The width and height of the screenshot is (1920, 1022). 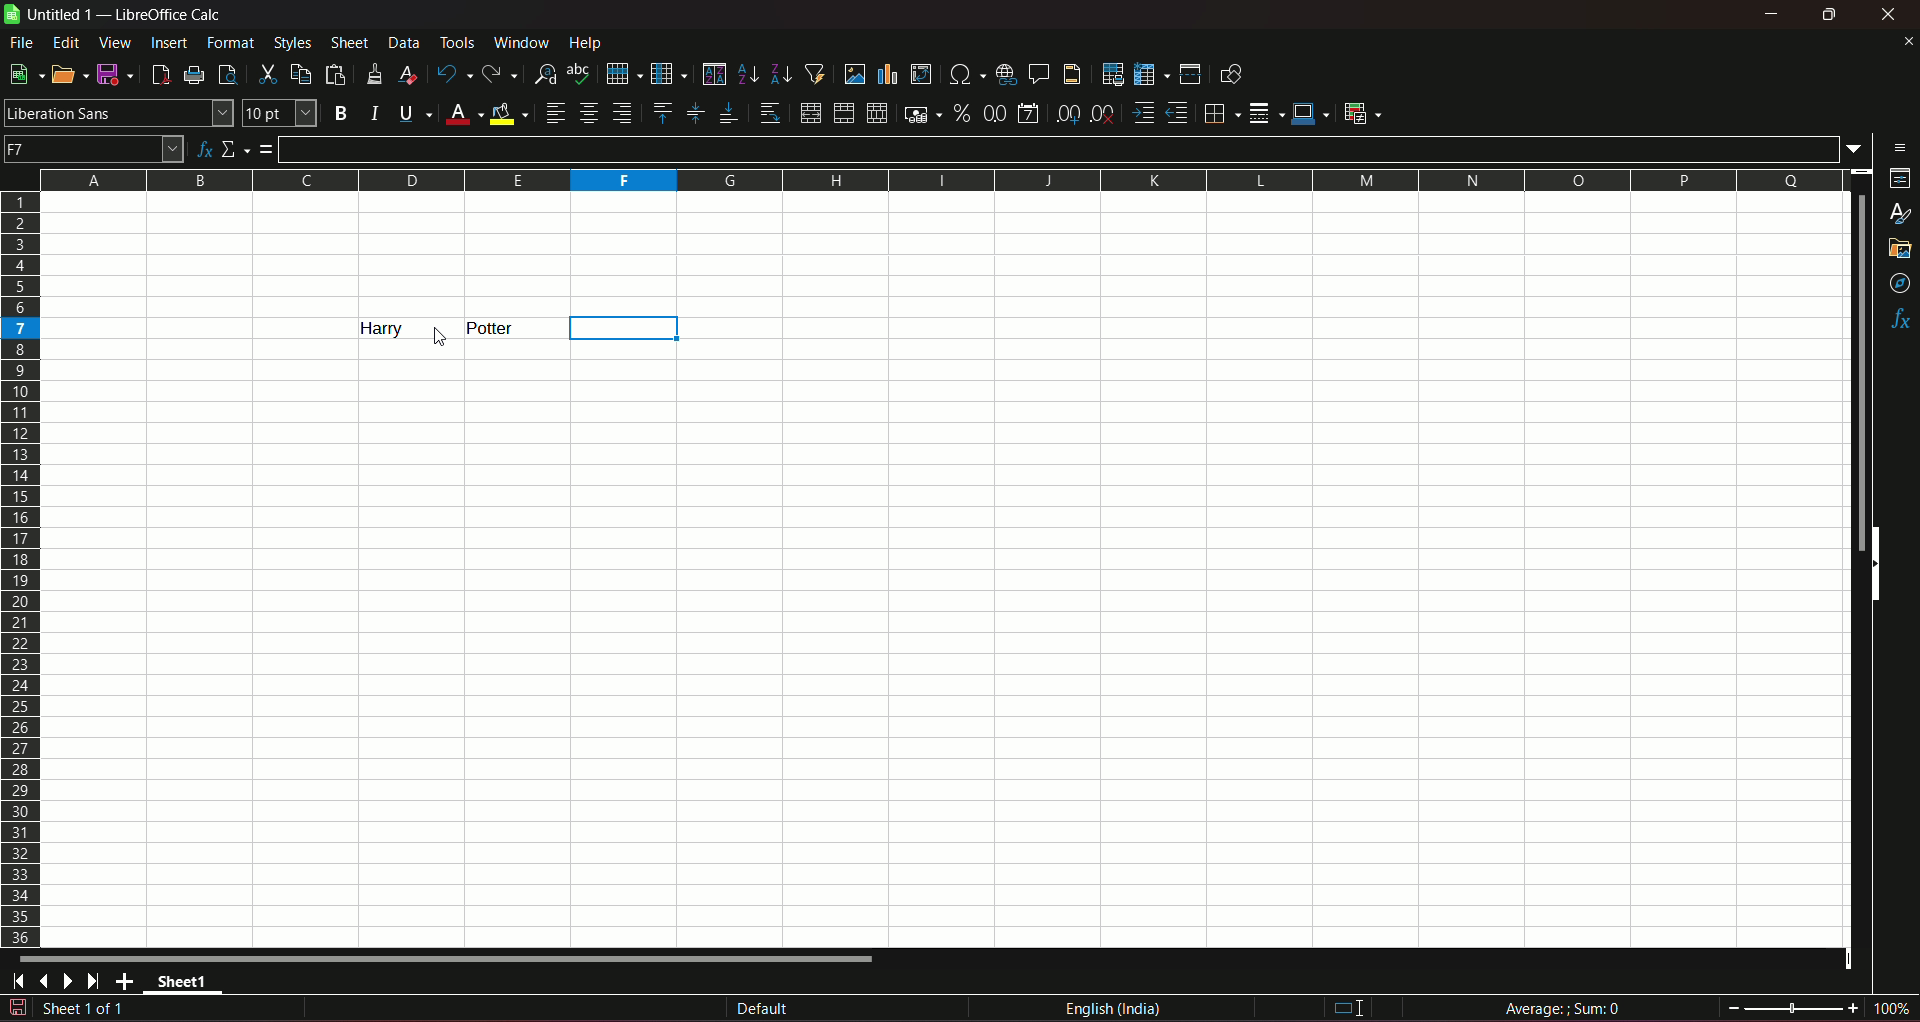 What do you see at coordinates (1773, 14) in the screenshot?
I see `minimize` at bounding box center [1773, 14].